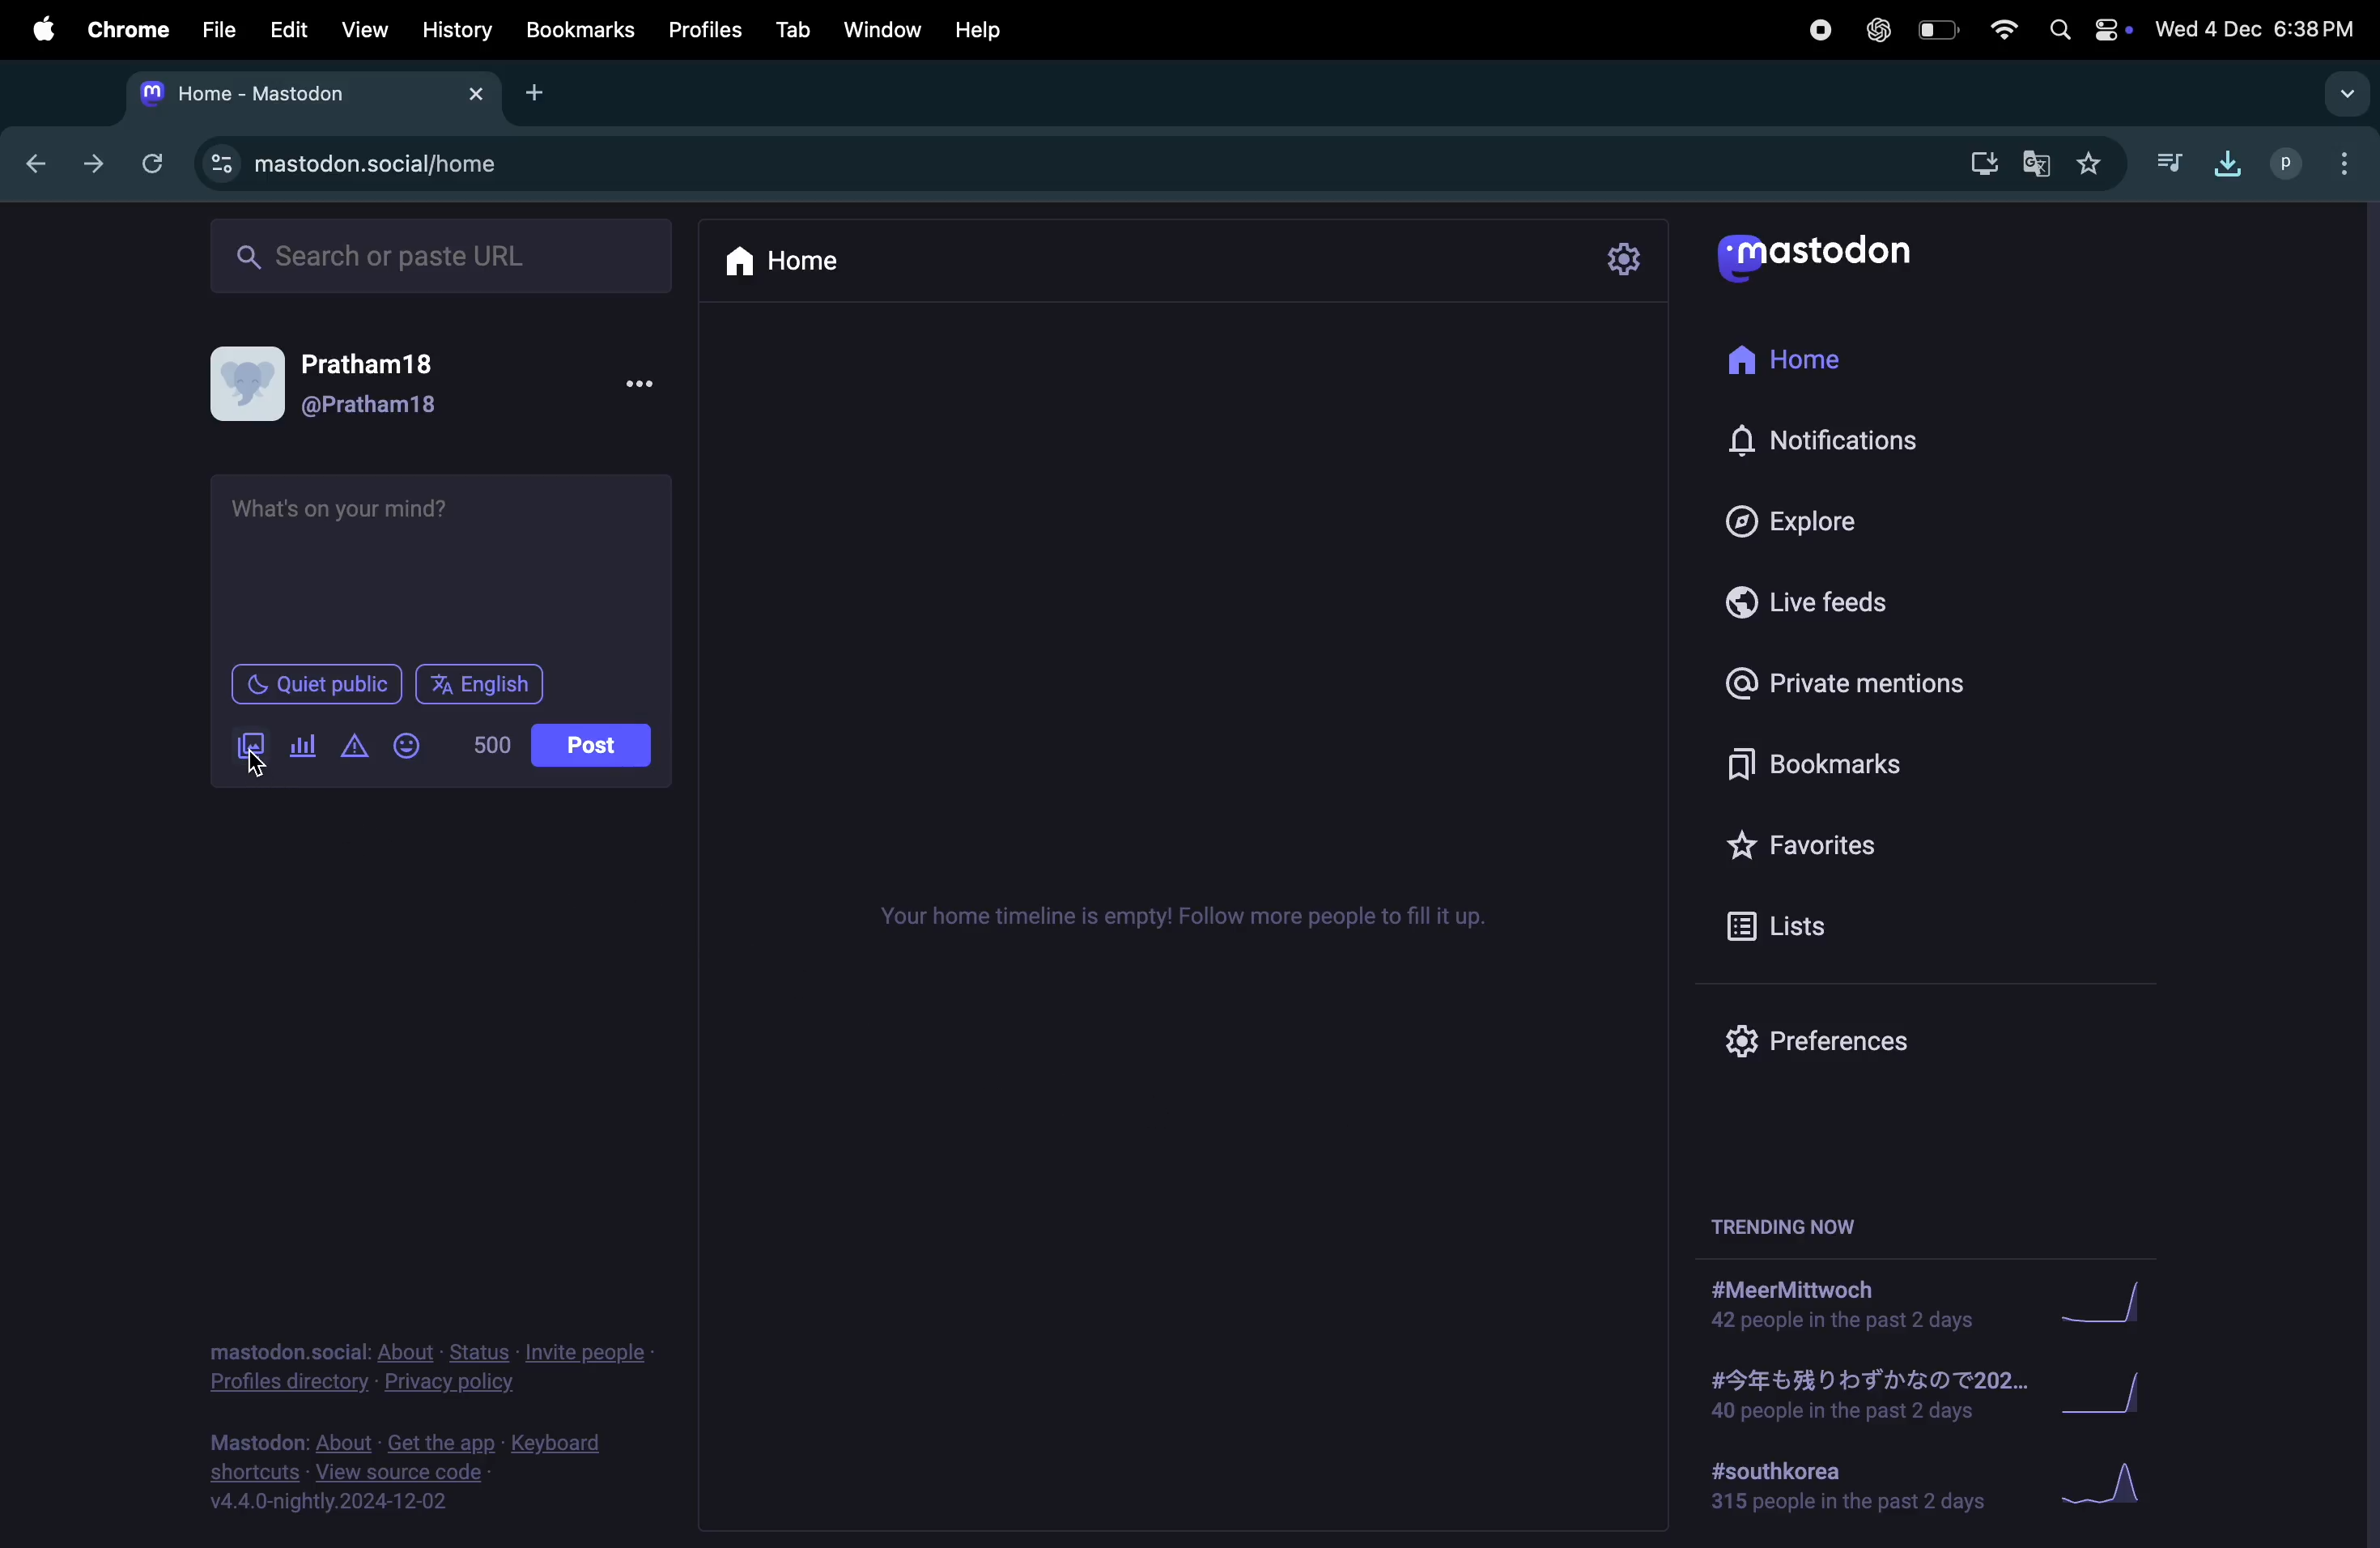 The image size is (2380, 1548). What do you see at coordinates (88, 168) in the screenshot?
I see `forward` at bounding box center [88, 168].